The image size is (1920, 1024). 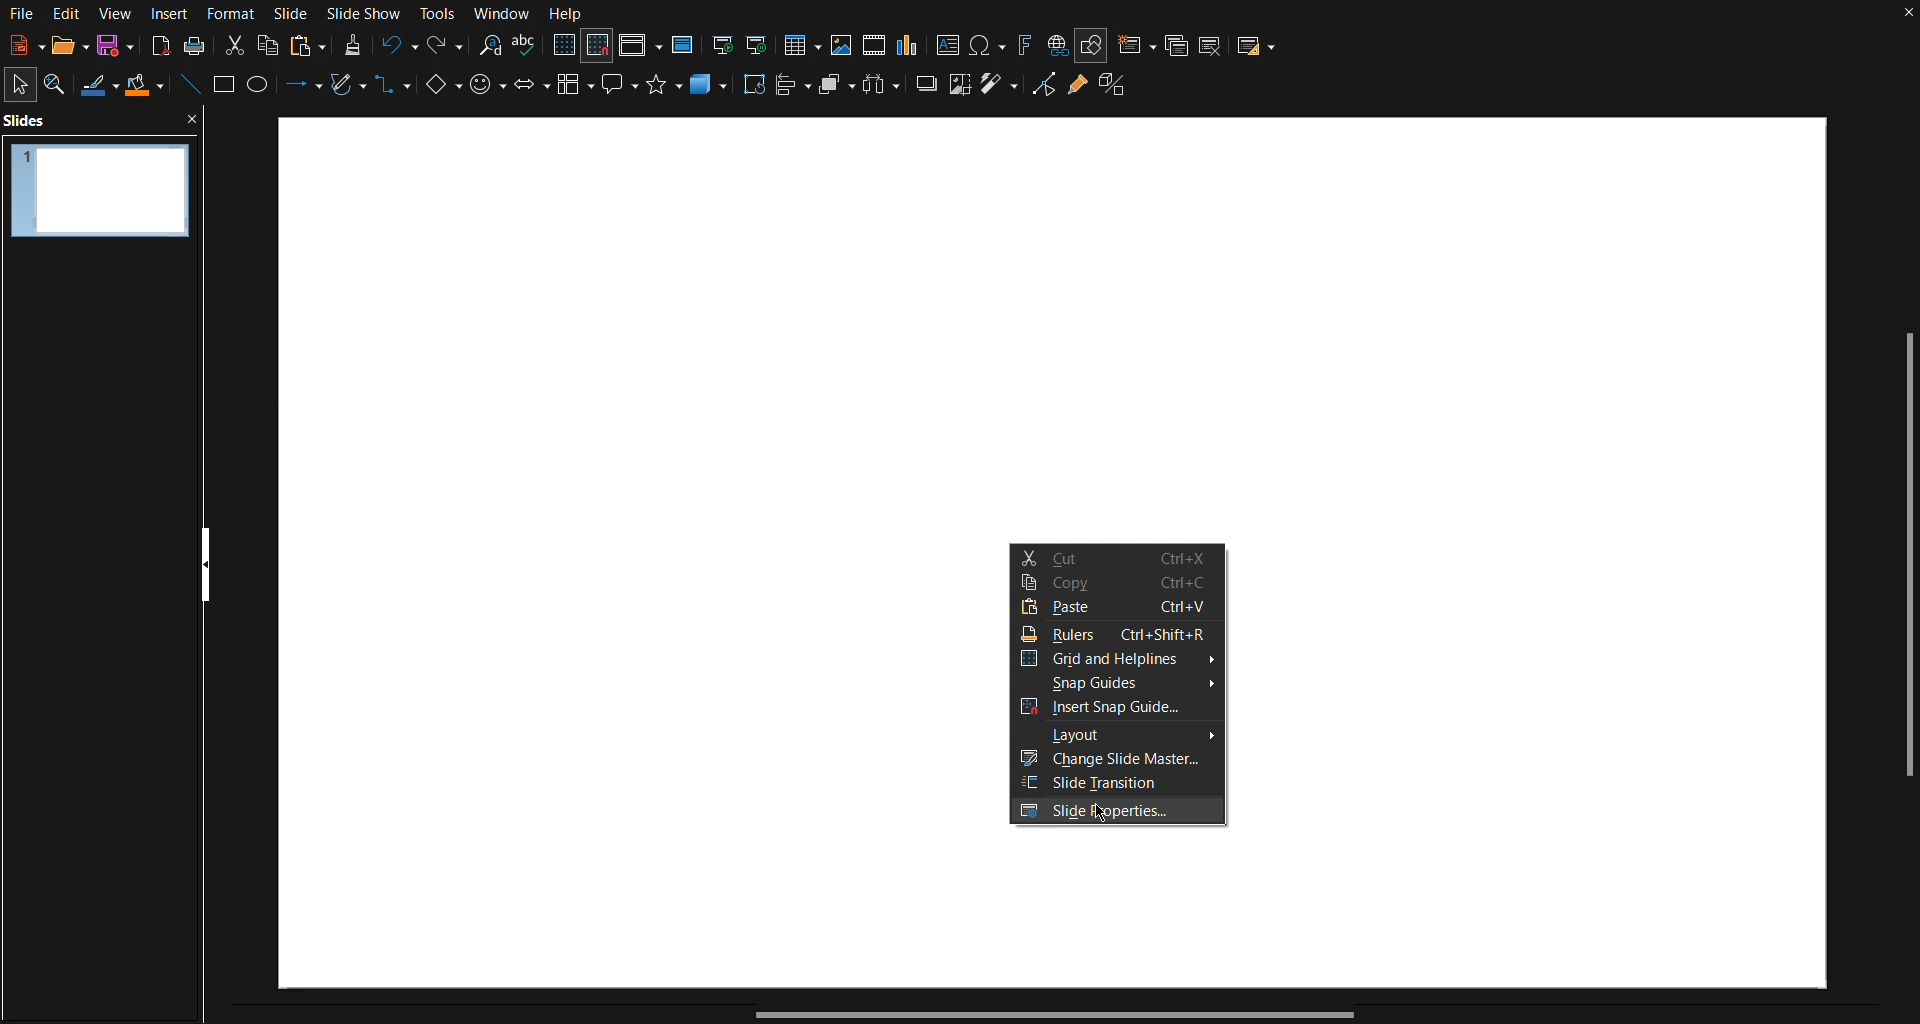 What do you see at coordinates (194, 46) in the screenshot?
I see `Print` at bounding box center [194, 46].